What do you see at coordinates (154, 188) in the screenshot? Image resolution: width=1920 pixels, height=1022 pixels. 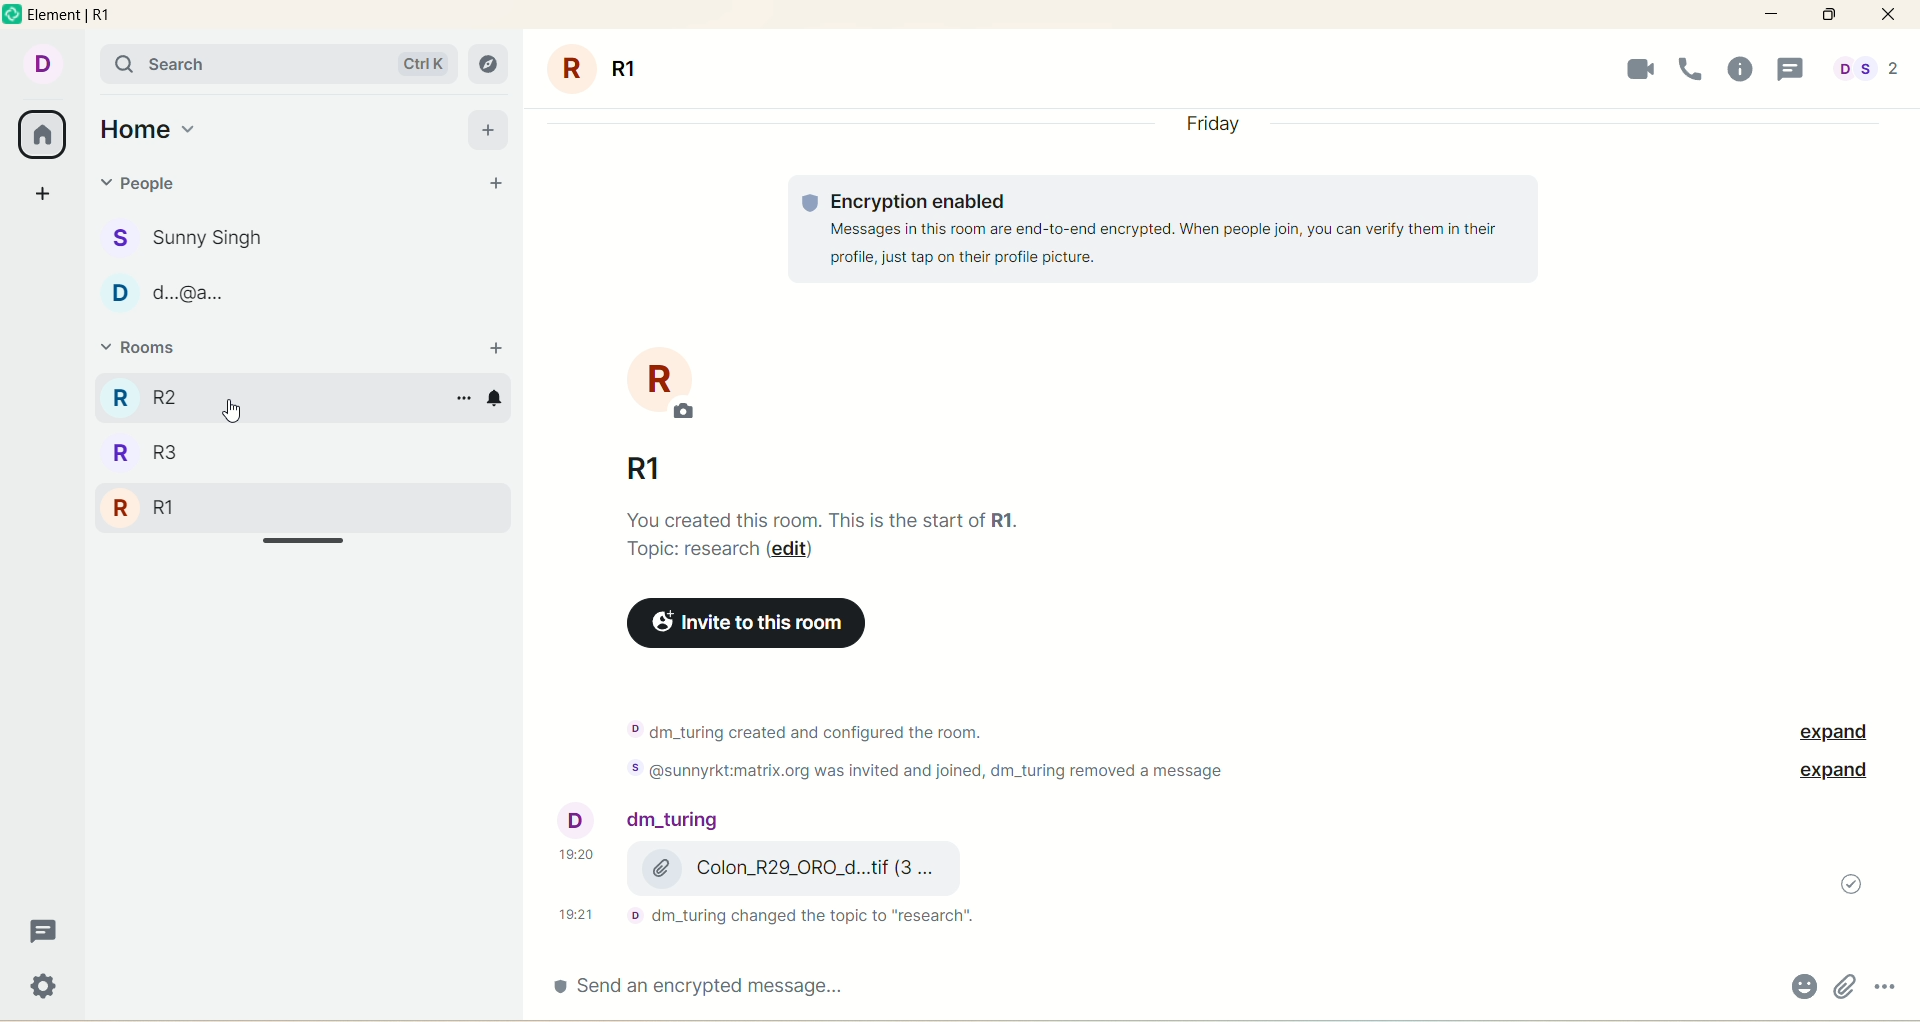 I see `people` at bounding box center [154, 188].